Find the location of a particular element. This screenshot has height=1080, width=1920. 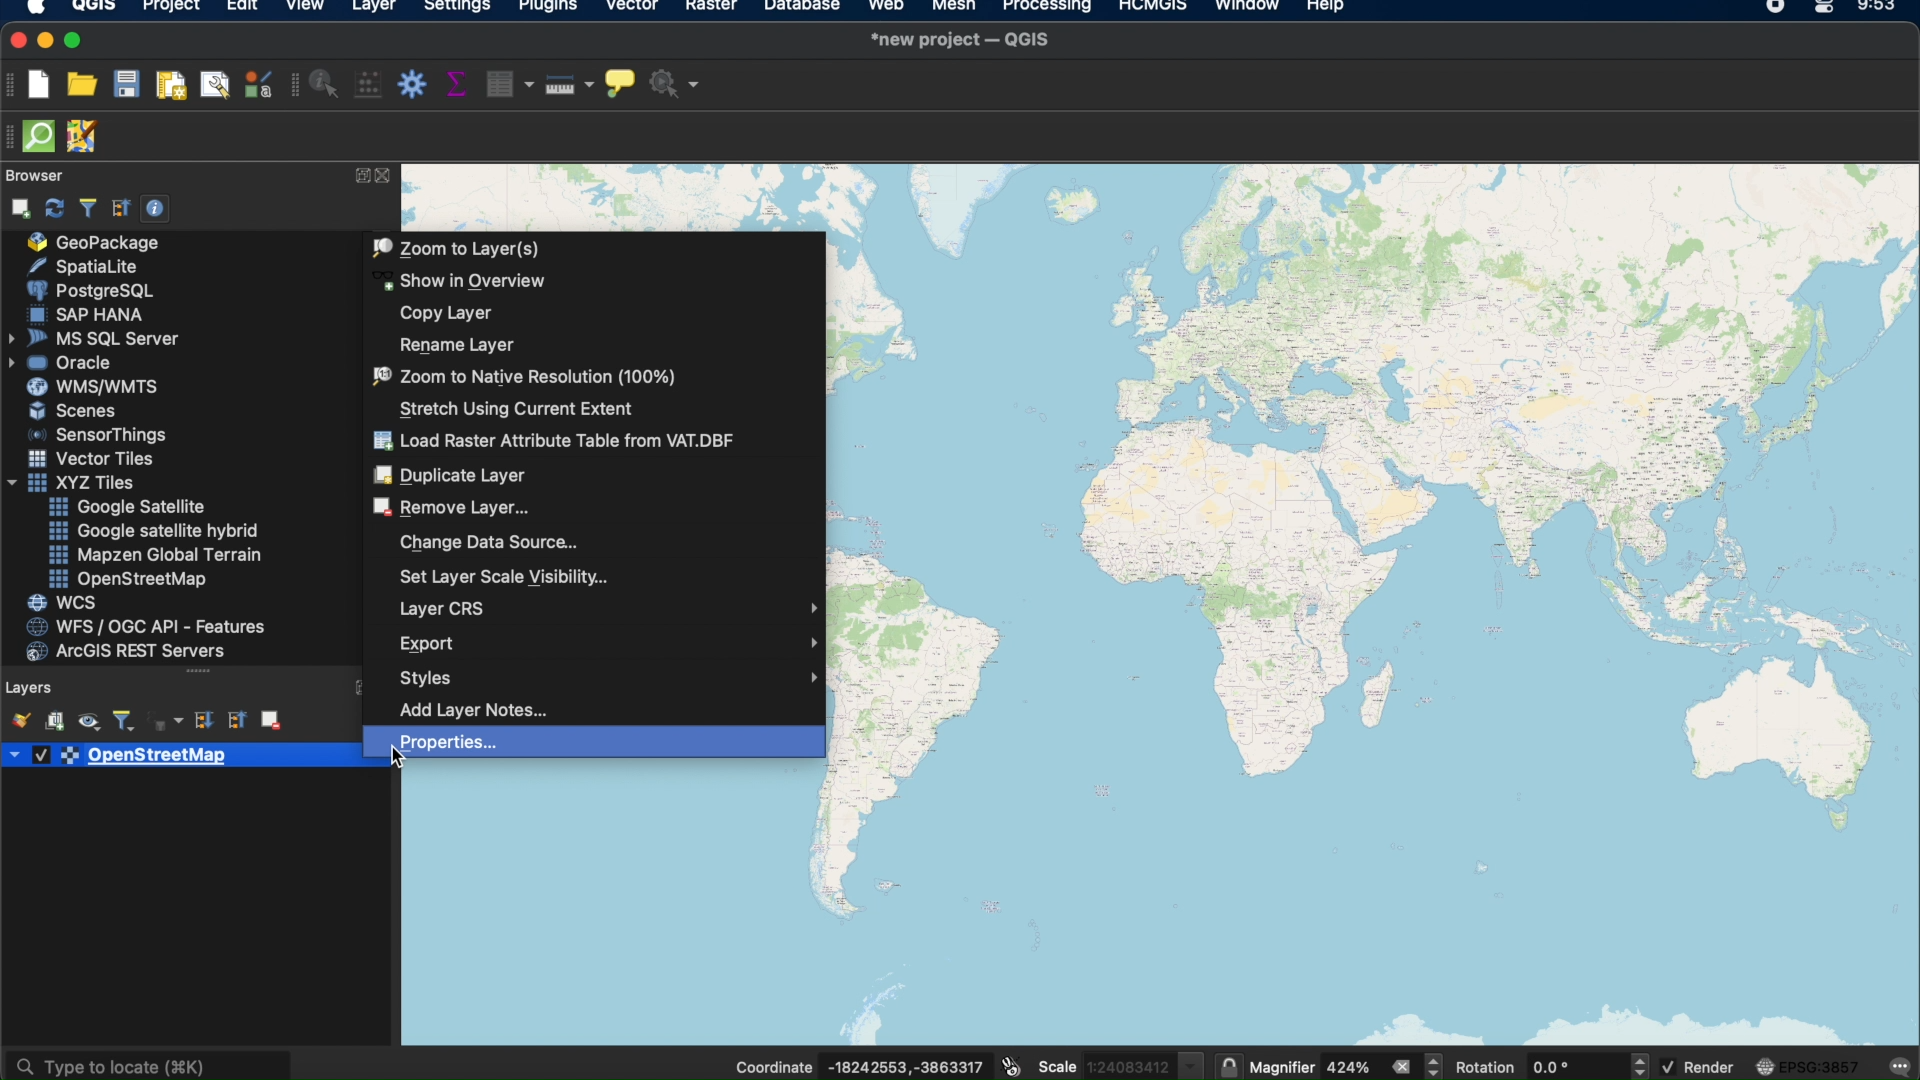

QGIS is located at coordinates (93, 9).